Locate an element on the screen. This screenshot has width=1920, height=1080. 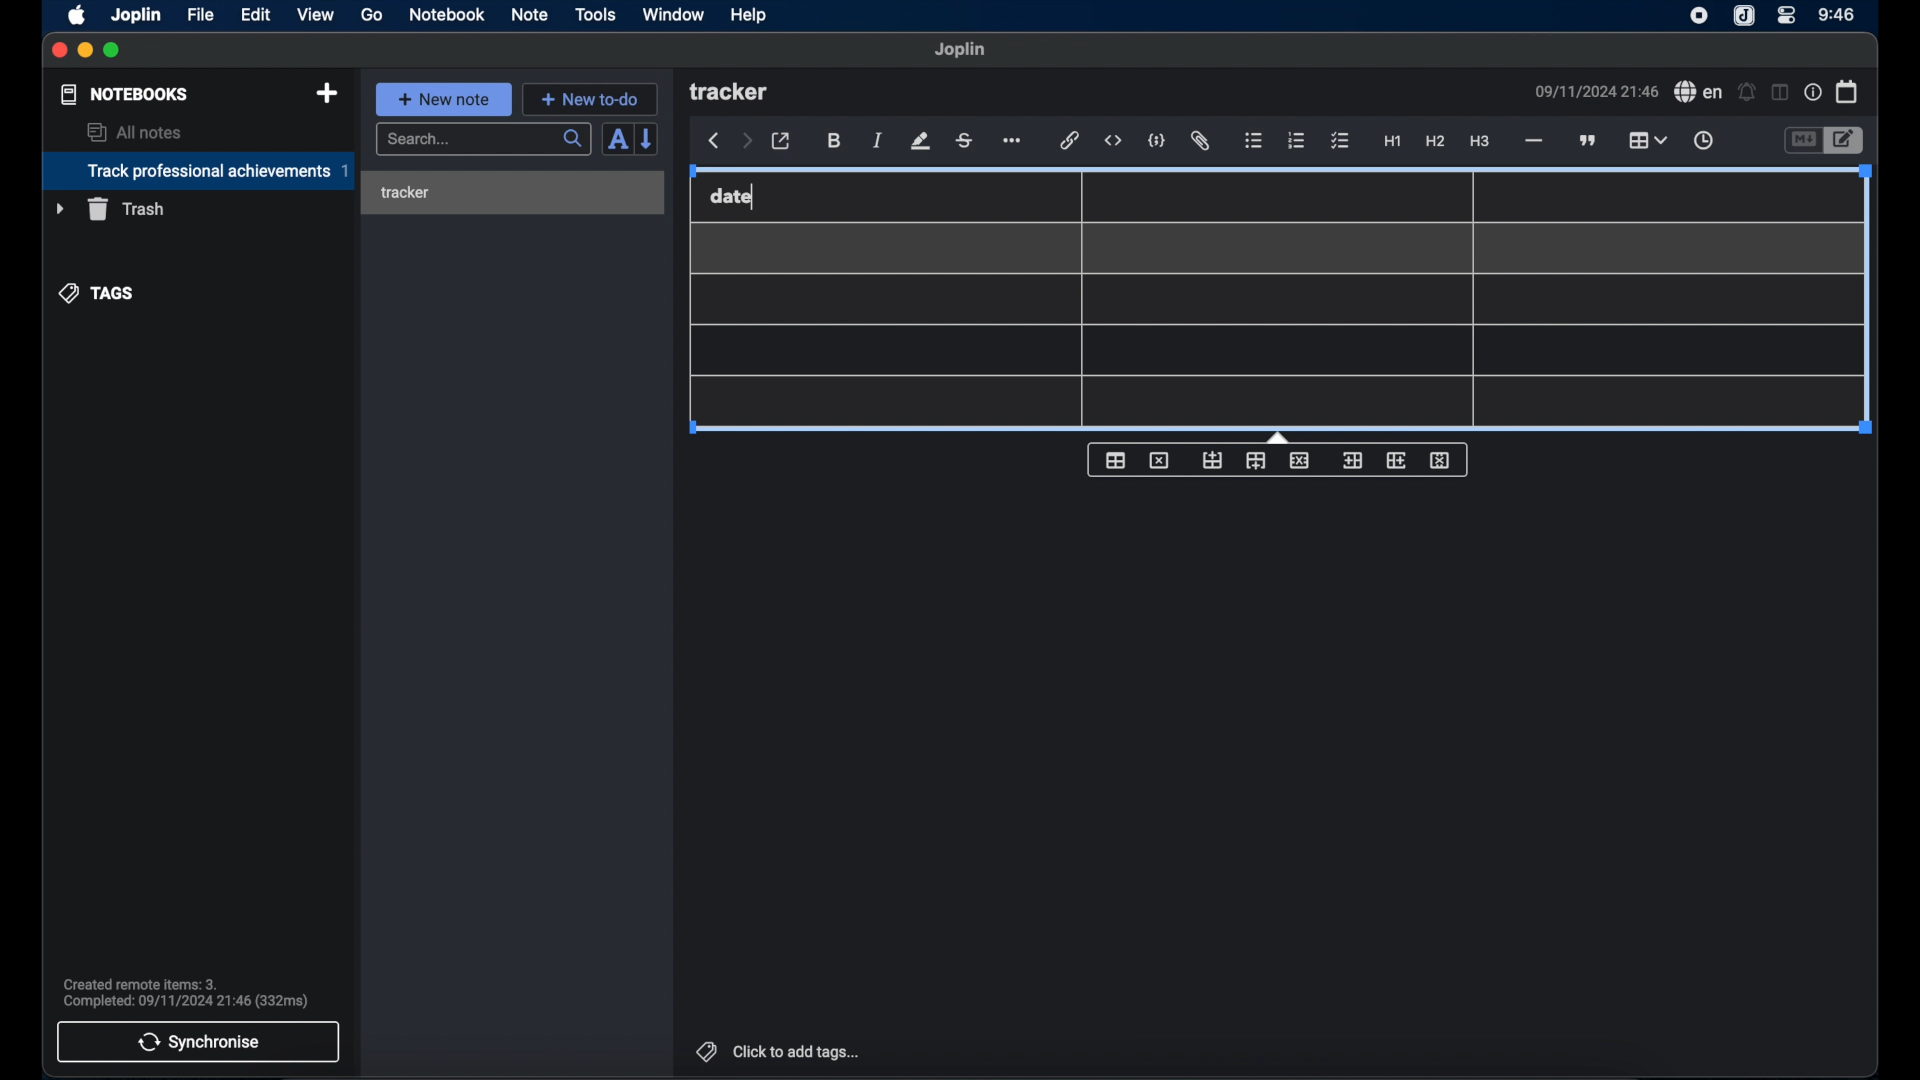
new to-do is located at coordinates (590, 99).